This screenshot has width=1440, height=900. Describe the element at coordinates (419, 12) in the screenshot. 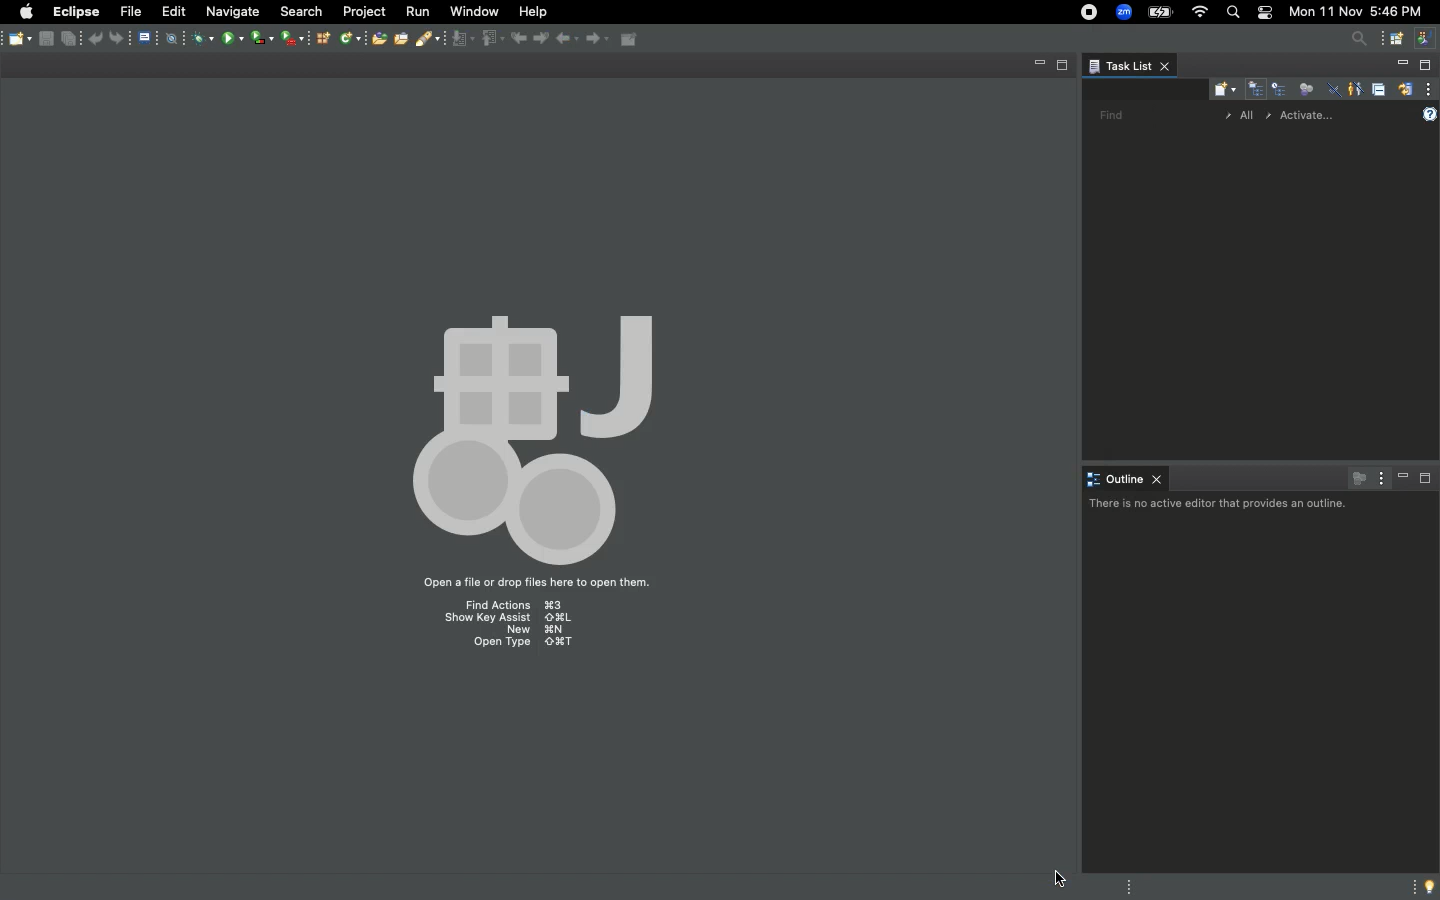

I see `Run` at that location.